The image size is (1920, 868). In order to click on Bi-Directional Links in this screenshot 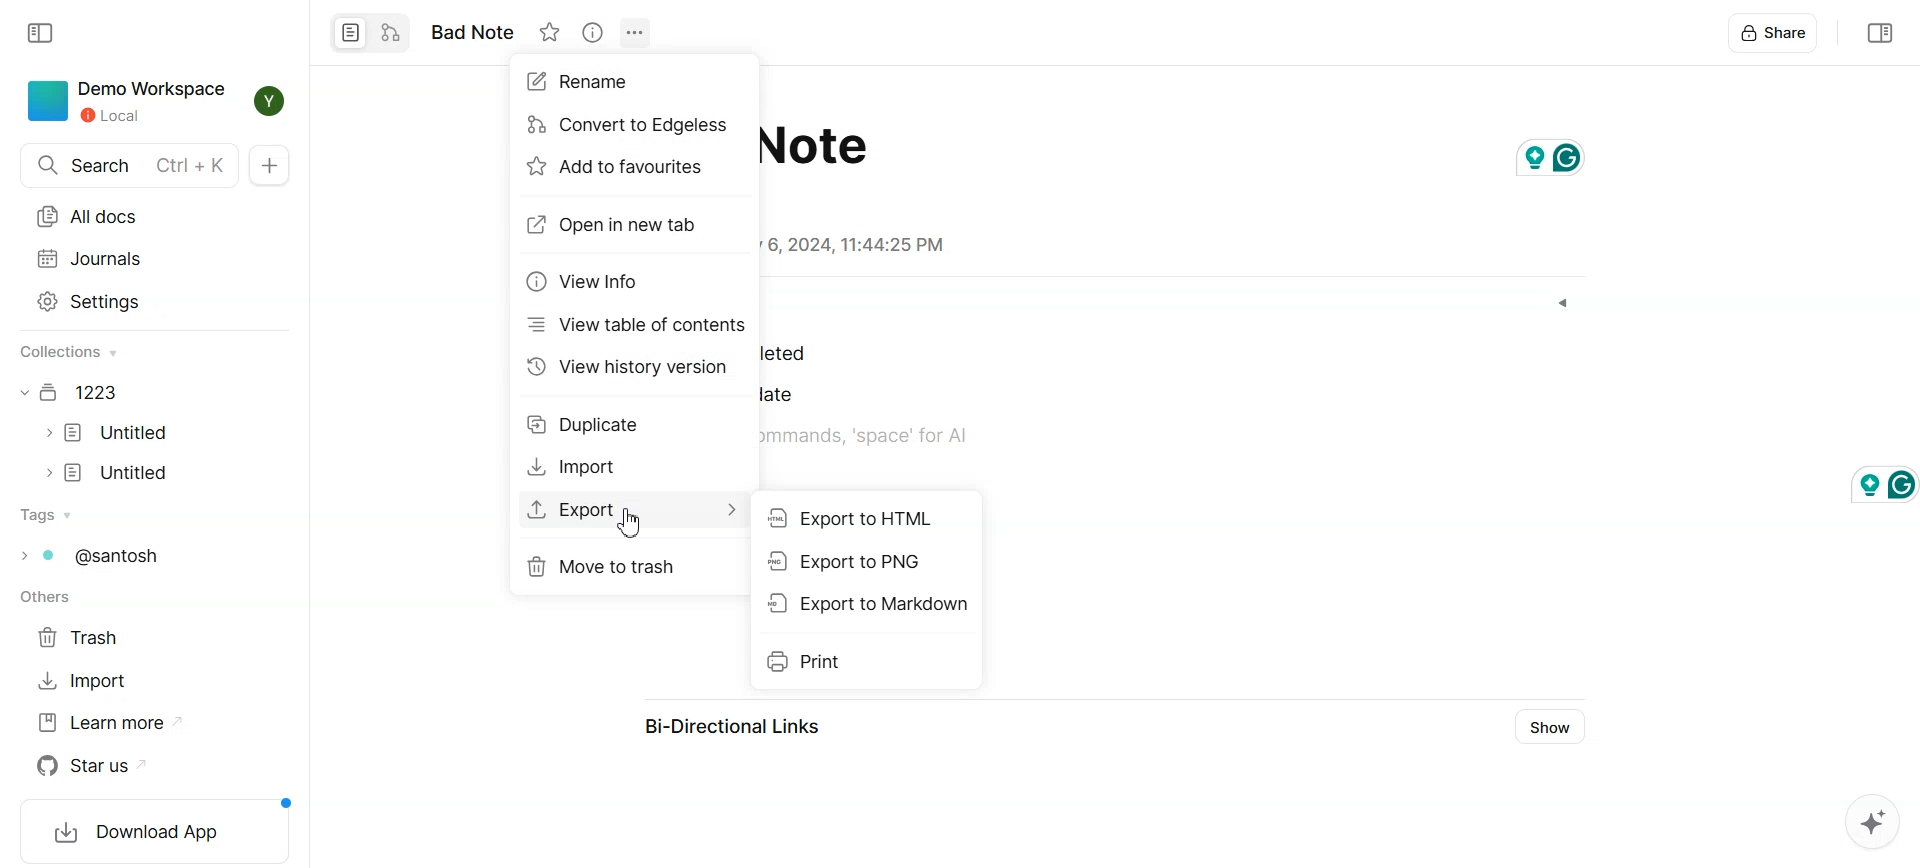, I will do `click(725, 723)`.